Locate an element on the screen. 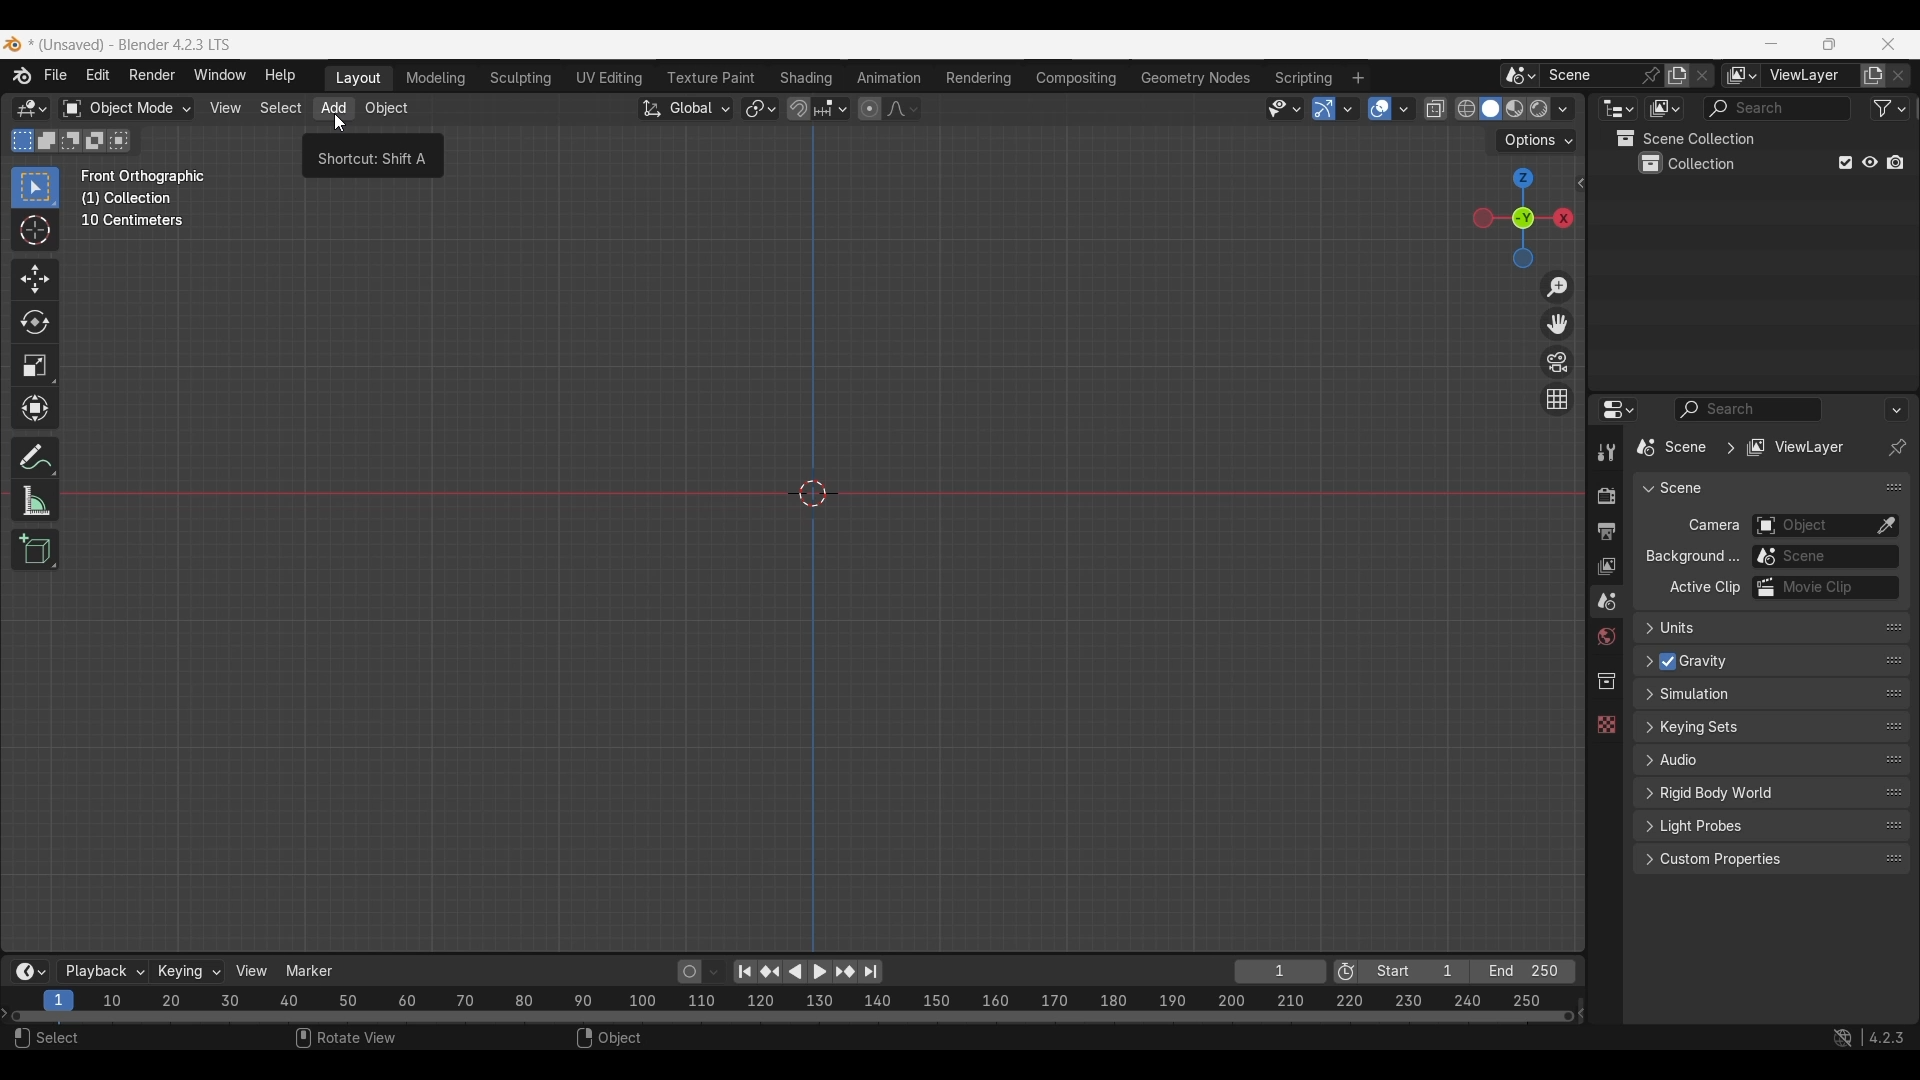 The image size is (1920, 1080). Delete scene is located at coordinates (1702, 76).